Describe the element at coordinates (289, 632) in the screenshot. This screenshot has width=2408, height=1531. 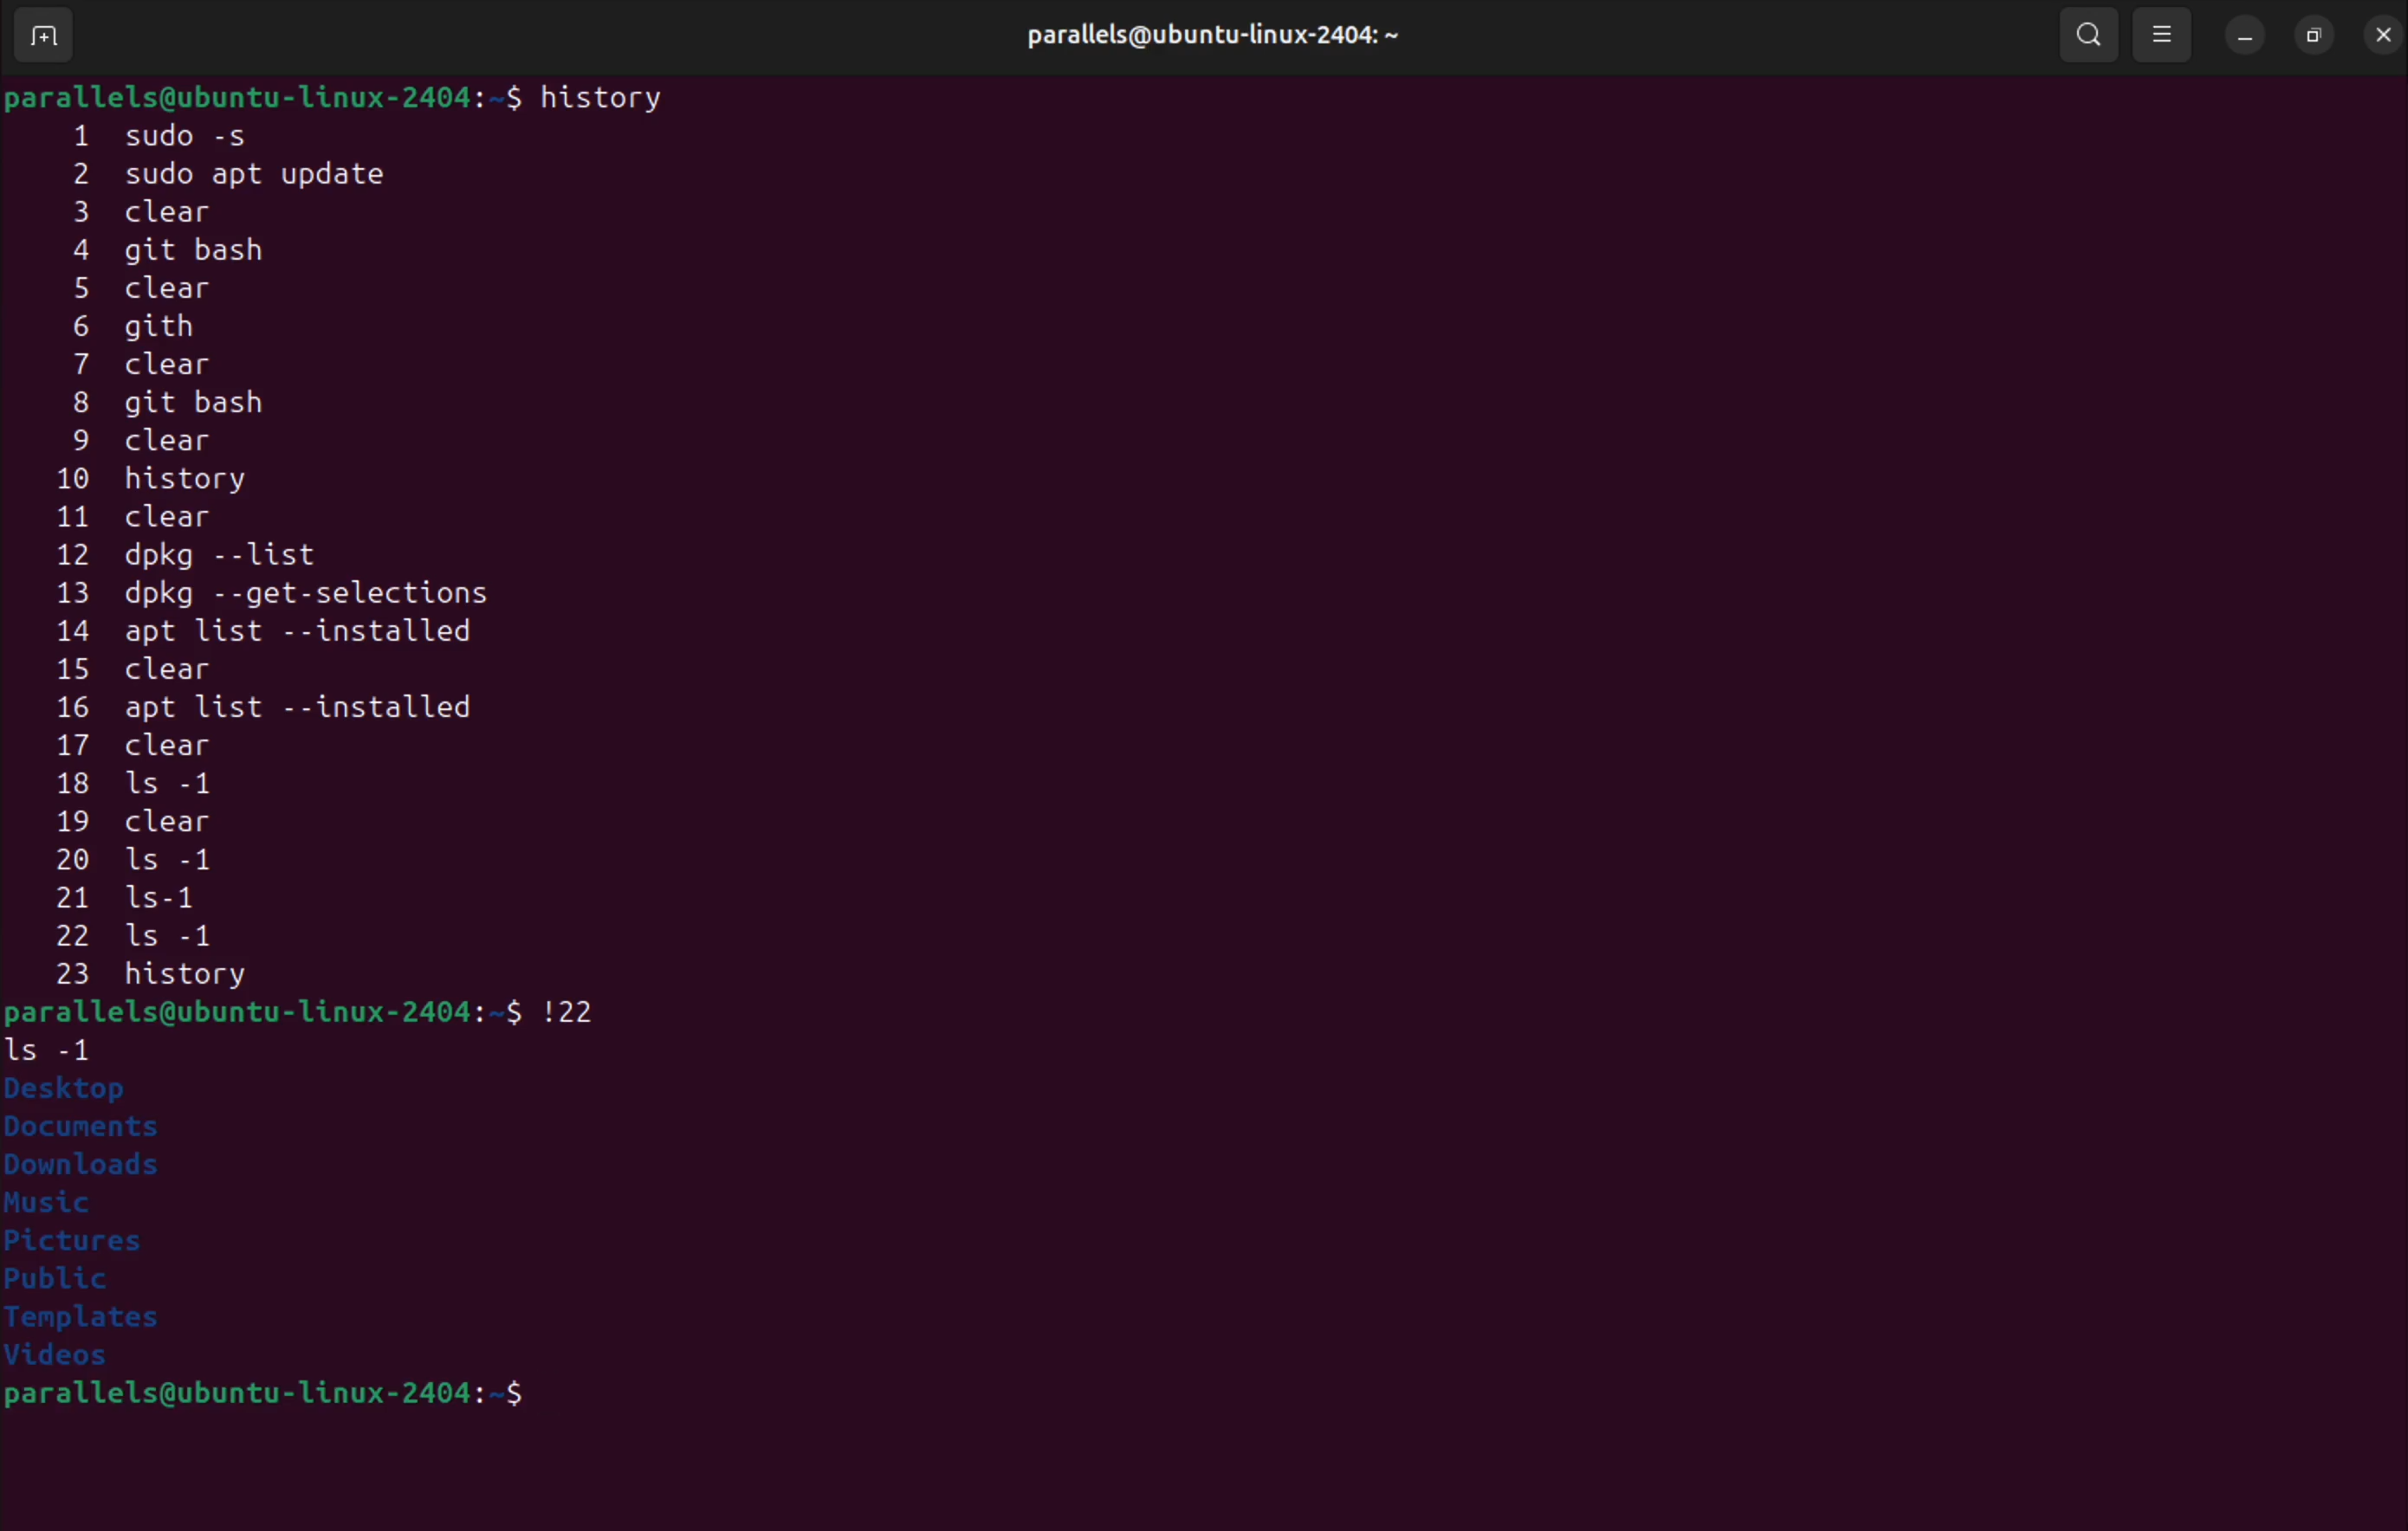
I see `14 apt list installed` at that location.